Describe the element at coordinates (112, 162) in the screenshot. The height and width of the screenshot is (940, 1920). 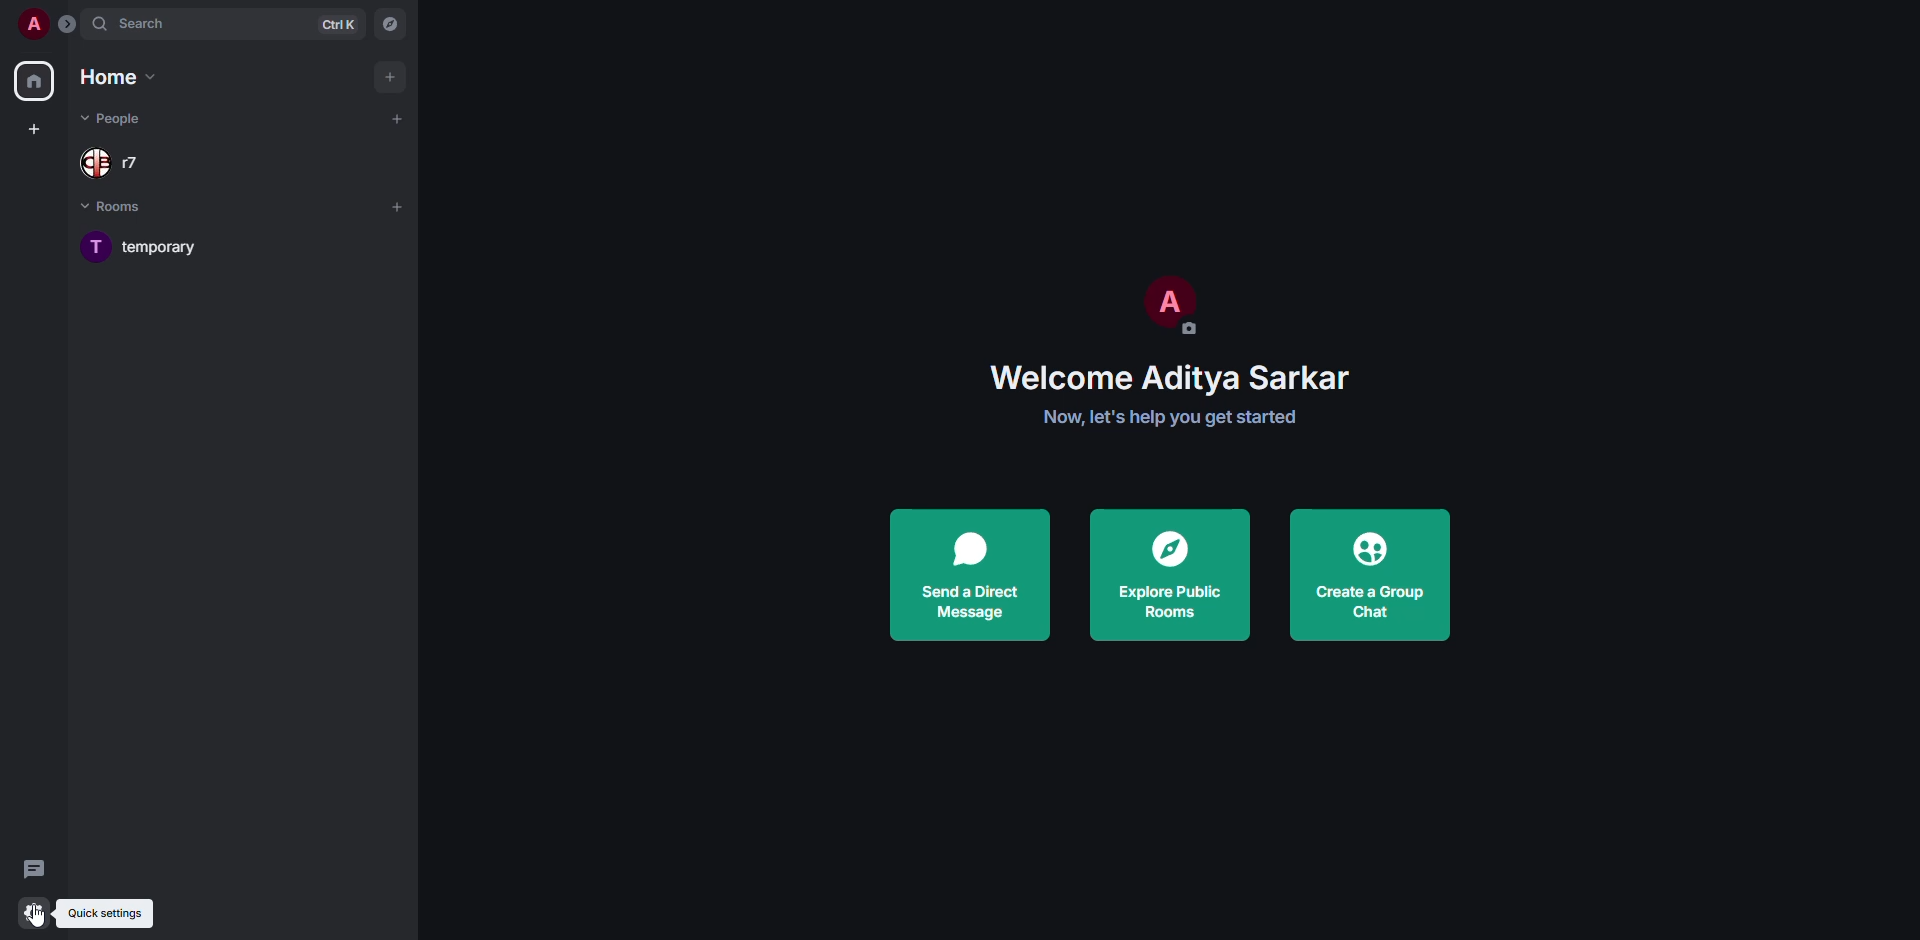
I see `people` at that location.